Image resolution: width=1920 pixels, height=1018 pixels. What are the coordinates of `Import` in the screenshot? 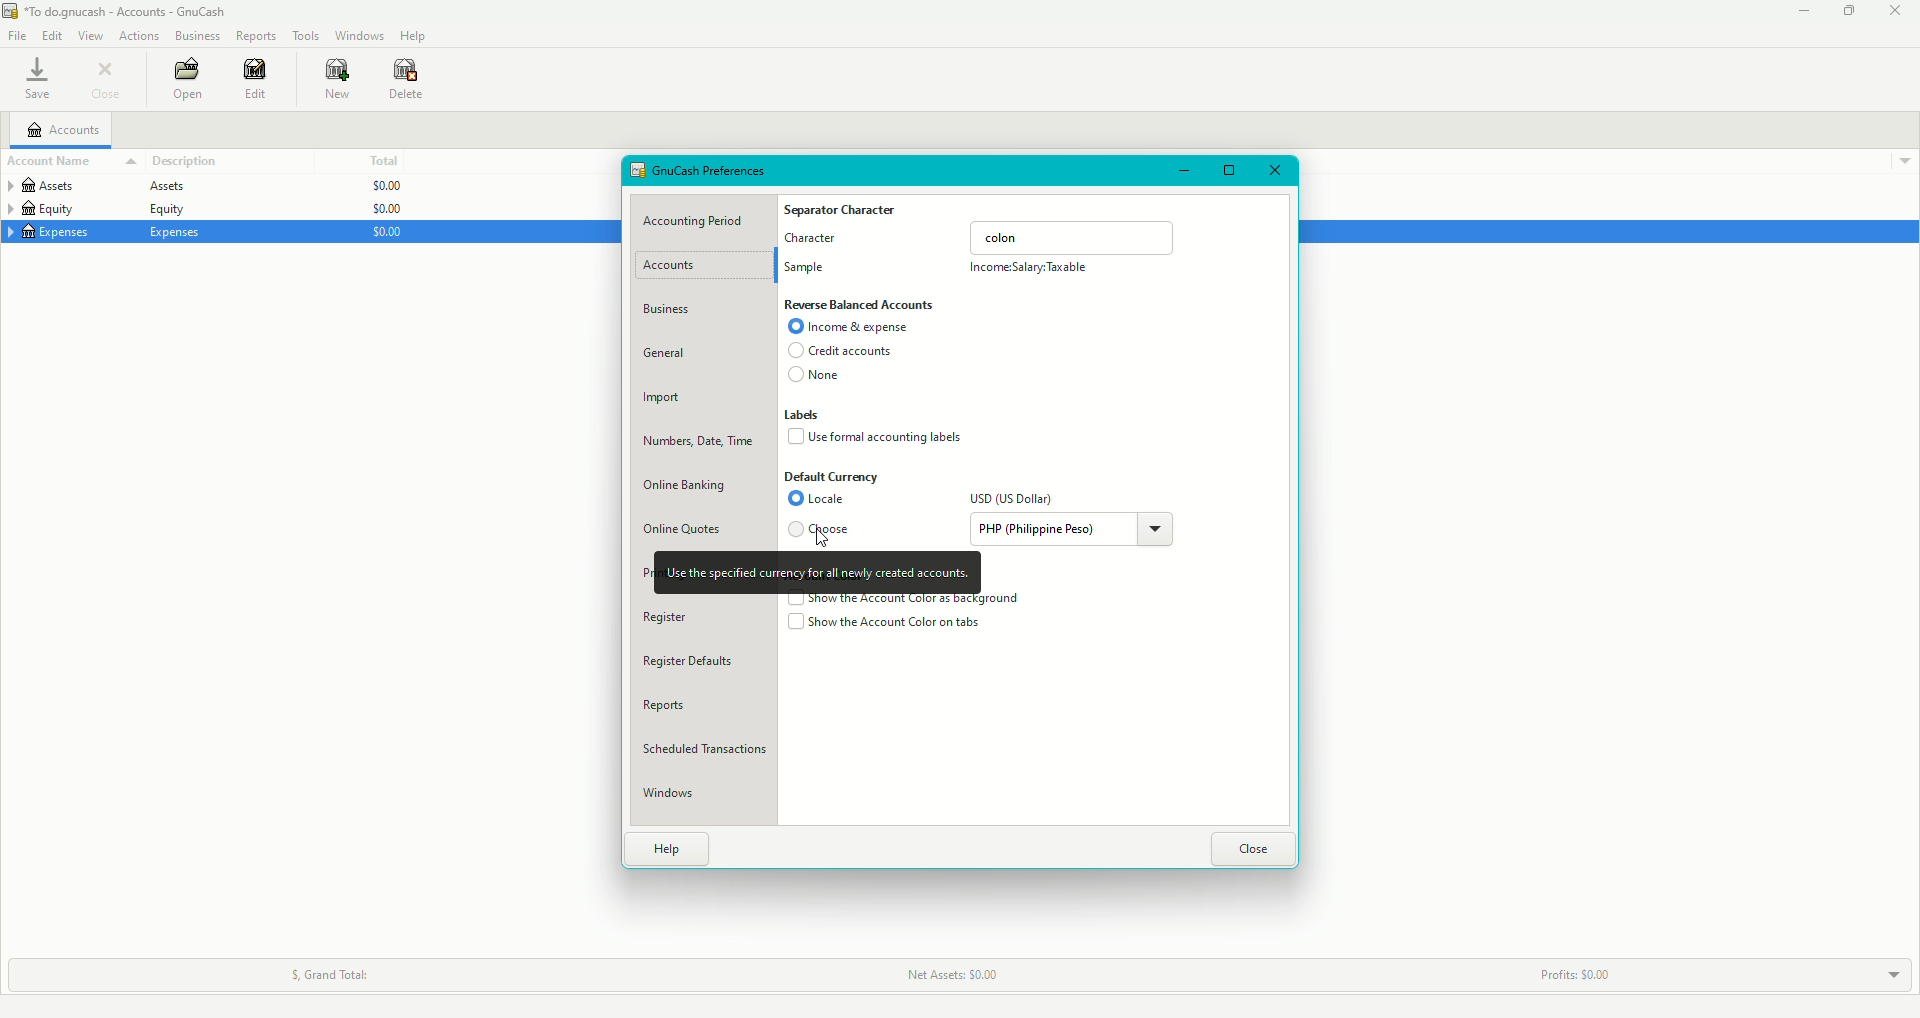 It's located at (665, 400).